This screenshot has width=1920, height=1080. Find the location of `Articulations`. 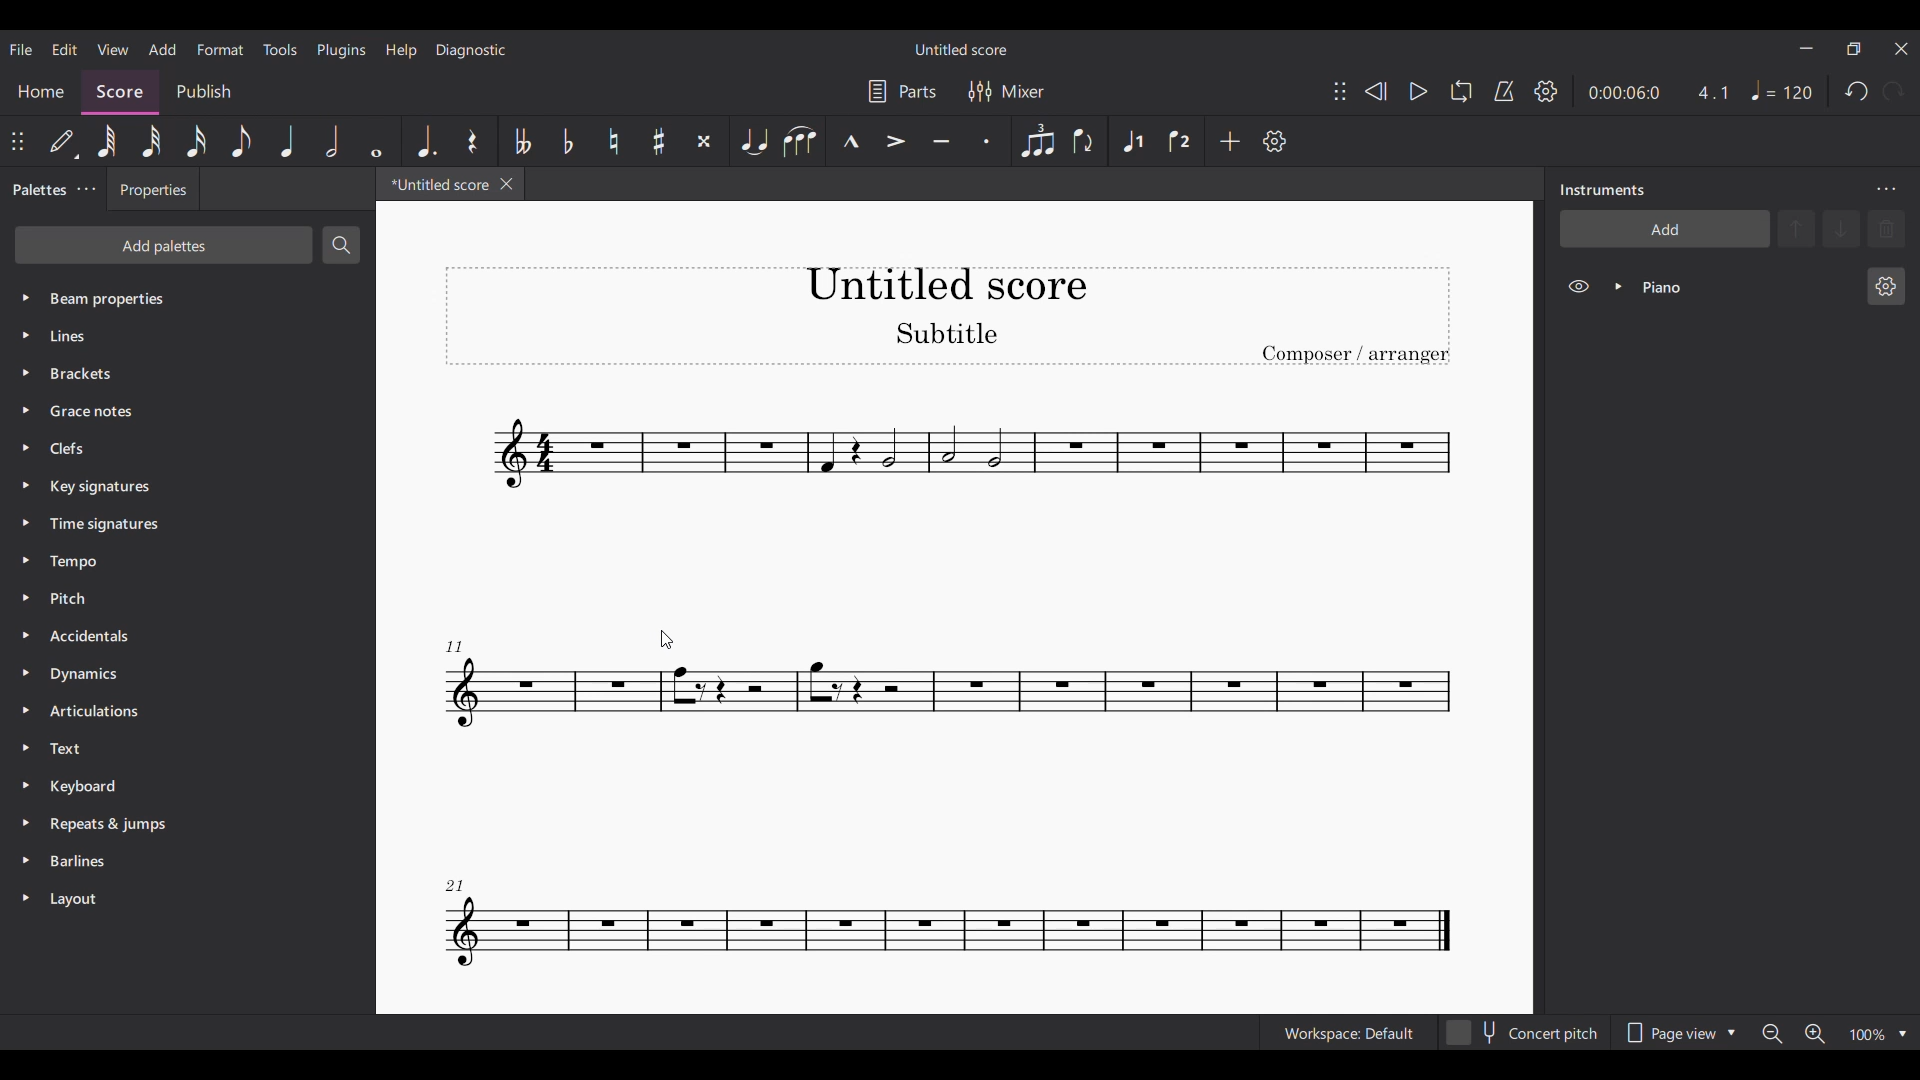

Articulations is located at coordinates (167, 711).